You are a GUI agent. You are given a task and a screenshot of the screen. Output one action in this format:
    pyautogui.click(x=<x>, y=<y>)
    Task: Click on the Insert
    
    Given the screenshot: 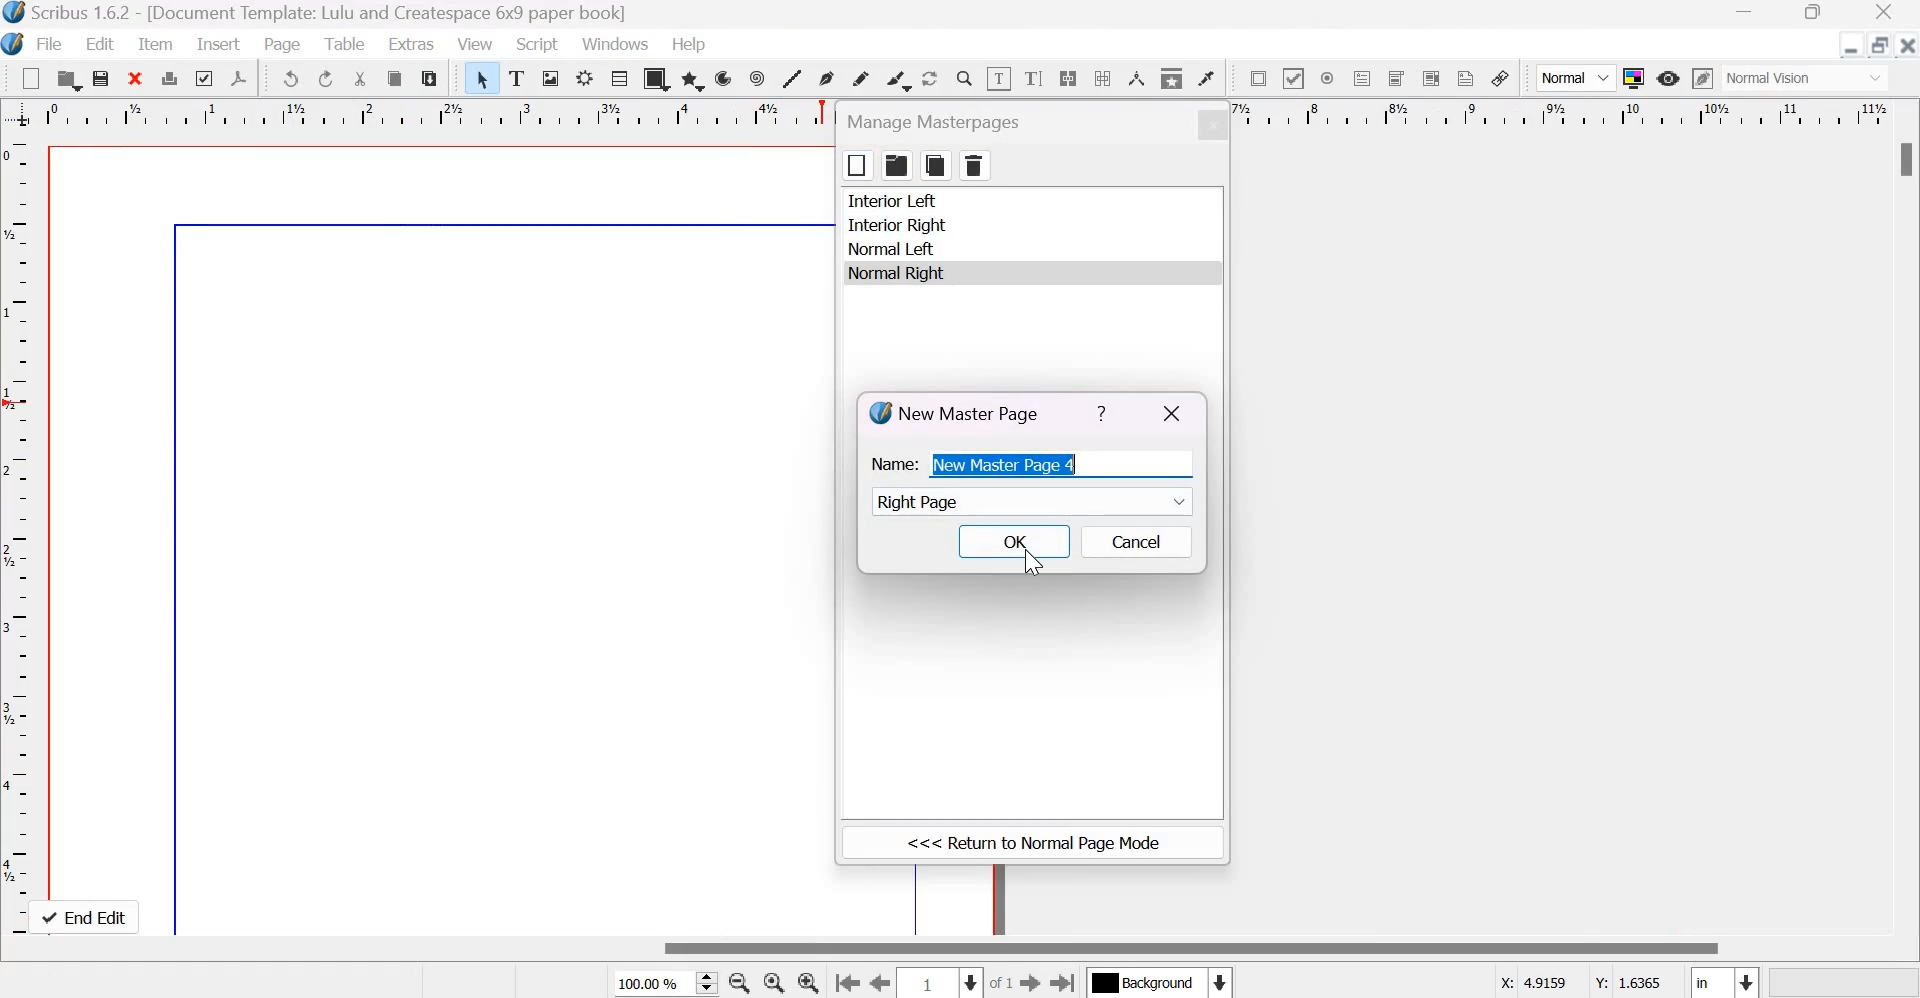 What is the action you would take?
    pyautogui.click(x=219, y=45)
    